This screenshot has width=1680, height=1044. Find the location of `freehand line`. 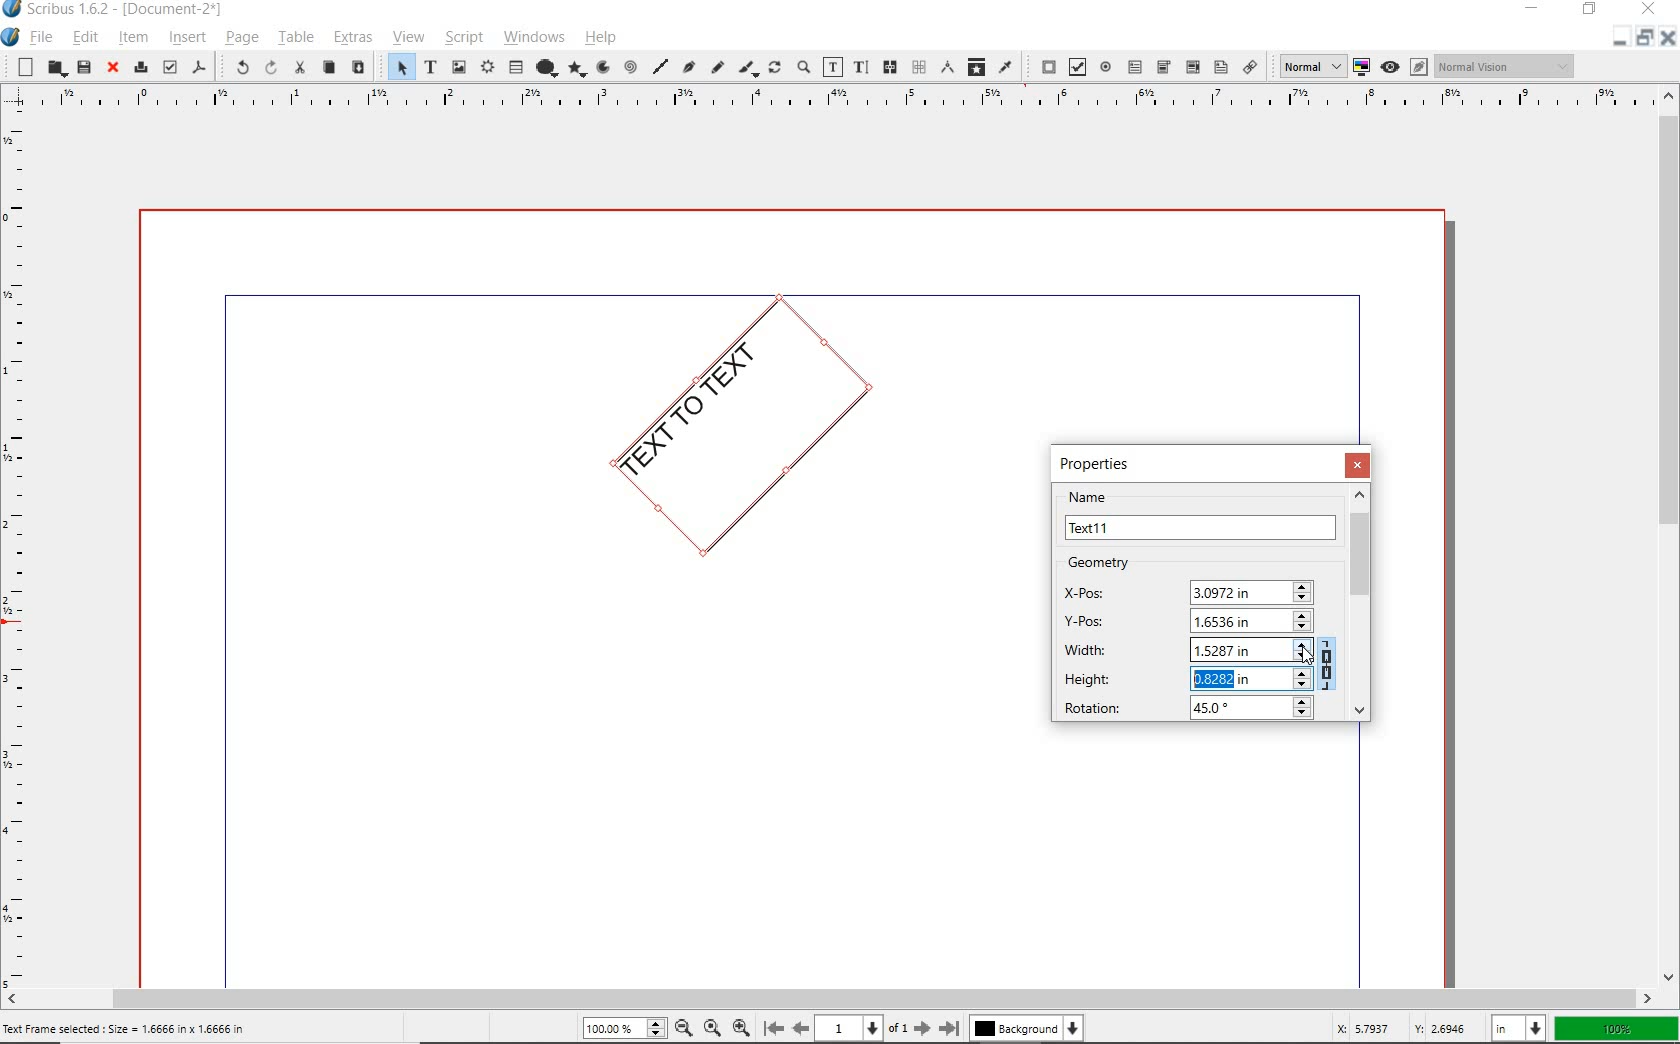

freehand line is located at coordinates (718, 66).